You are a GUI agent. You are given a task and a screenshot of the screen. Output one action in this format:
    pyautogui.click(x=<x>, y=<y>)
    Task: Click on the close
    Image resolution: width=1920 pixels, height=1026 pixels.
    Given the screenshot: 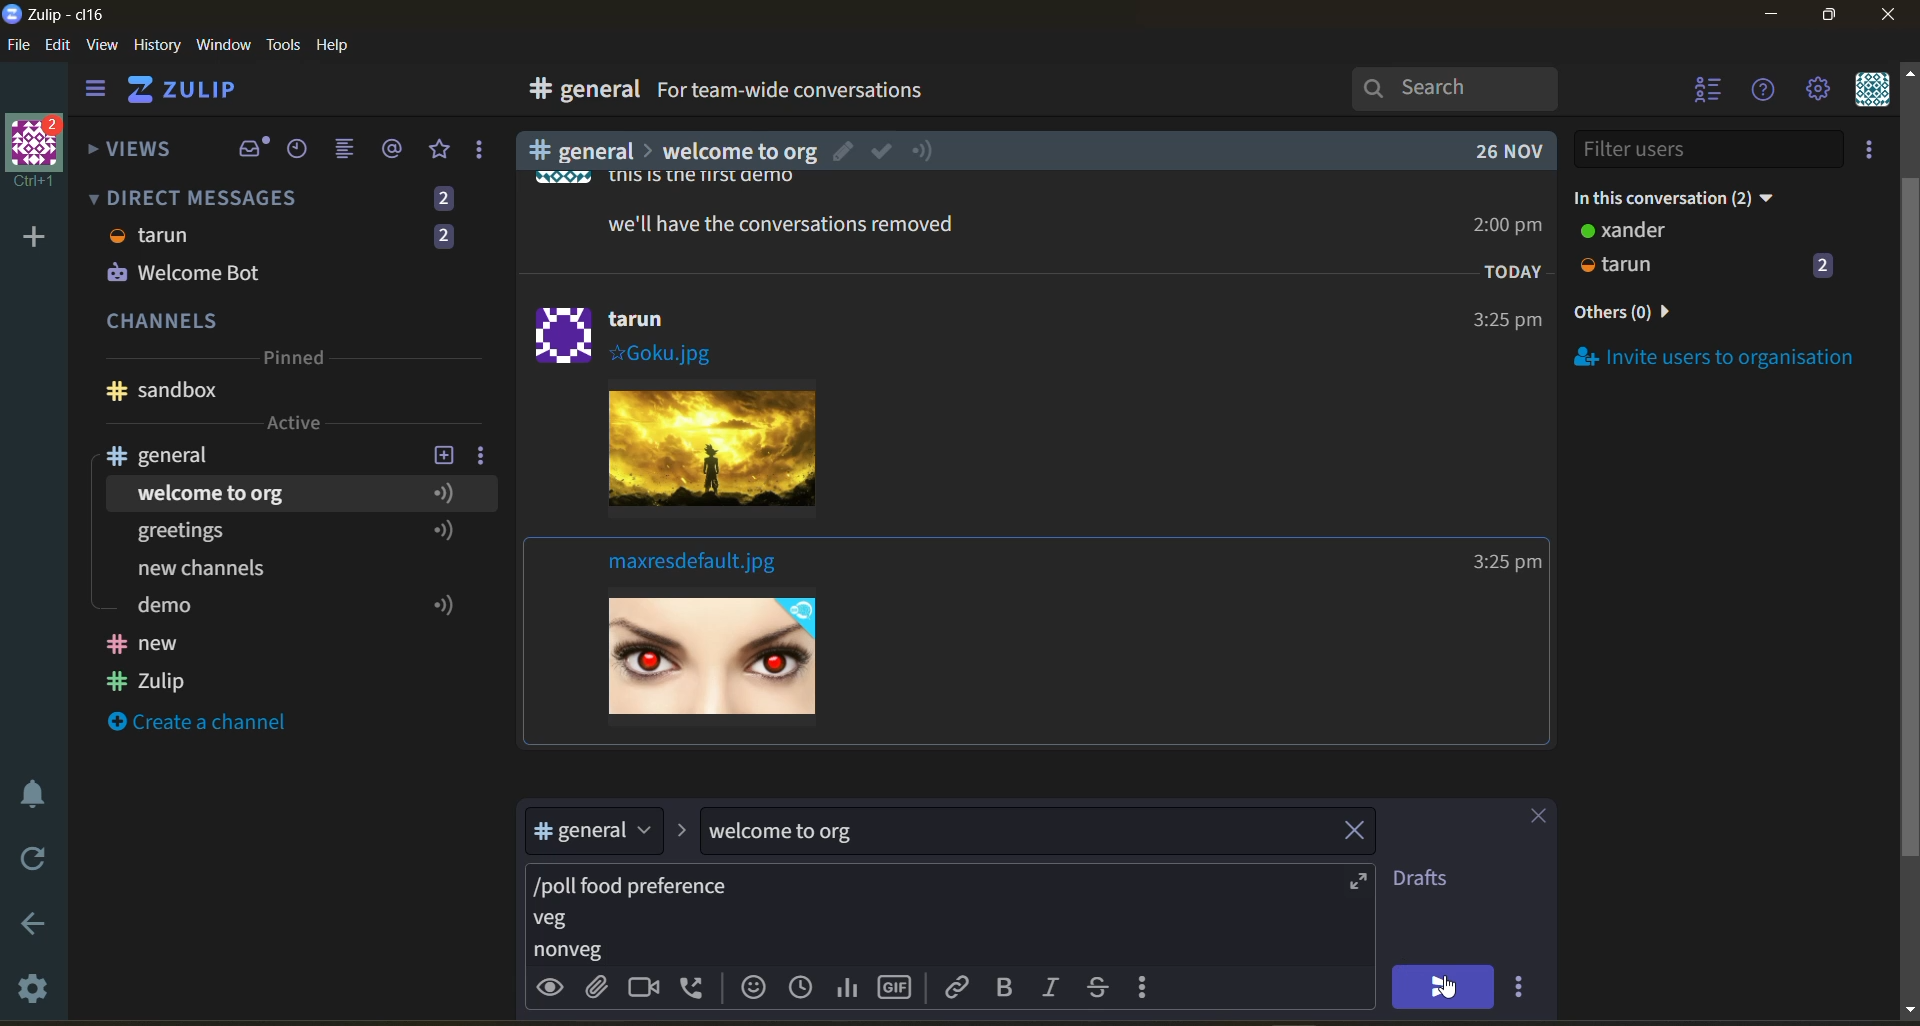 What is the action you would take?
    pyautogui.click(x=1534, y=817)
    